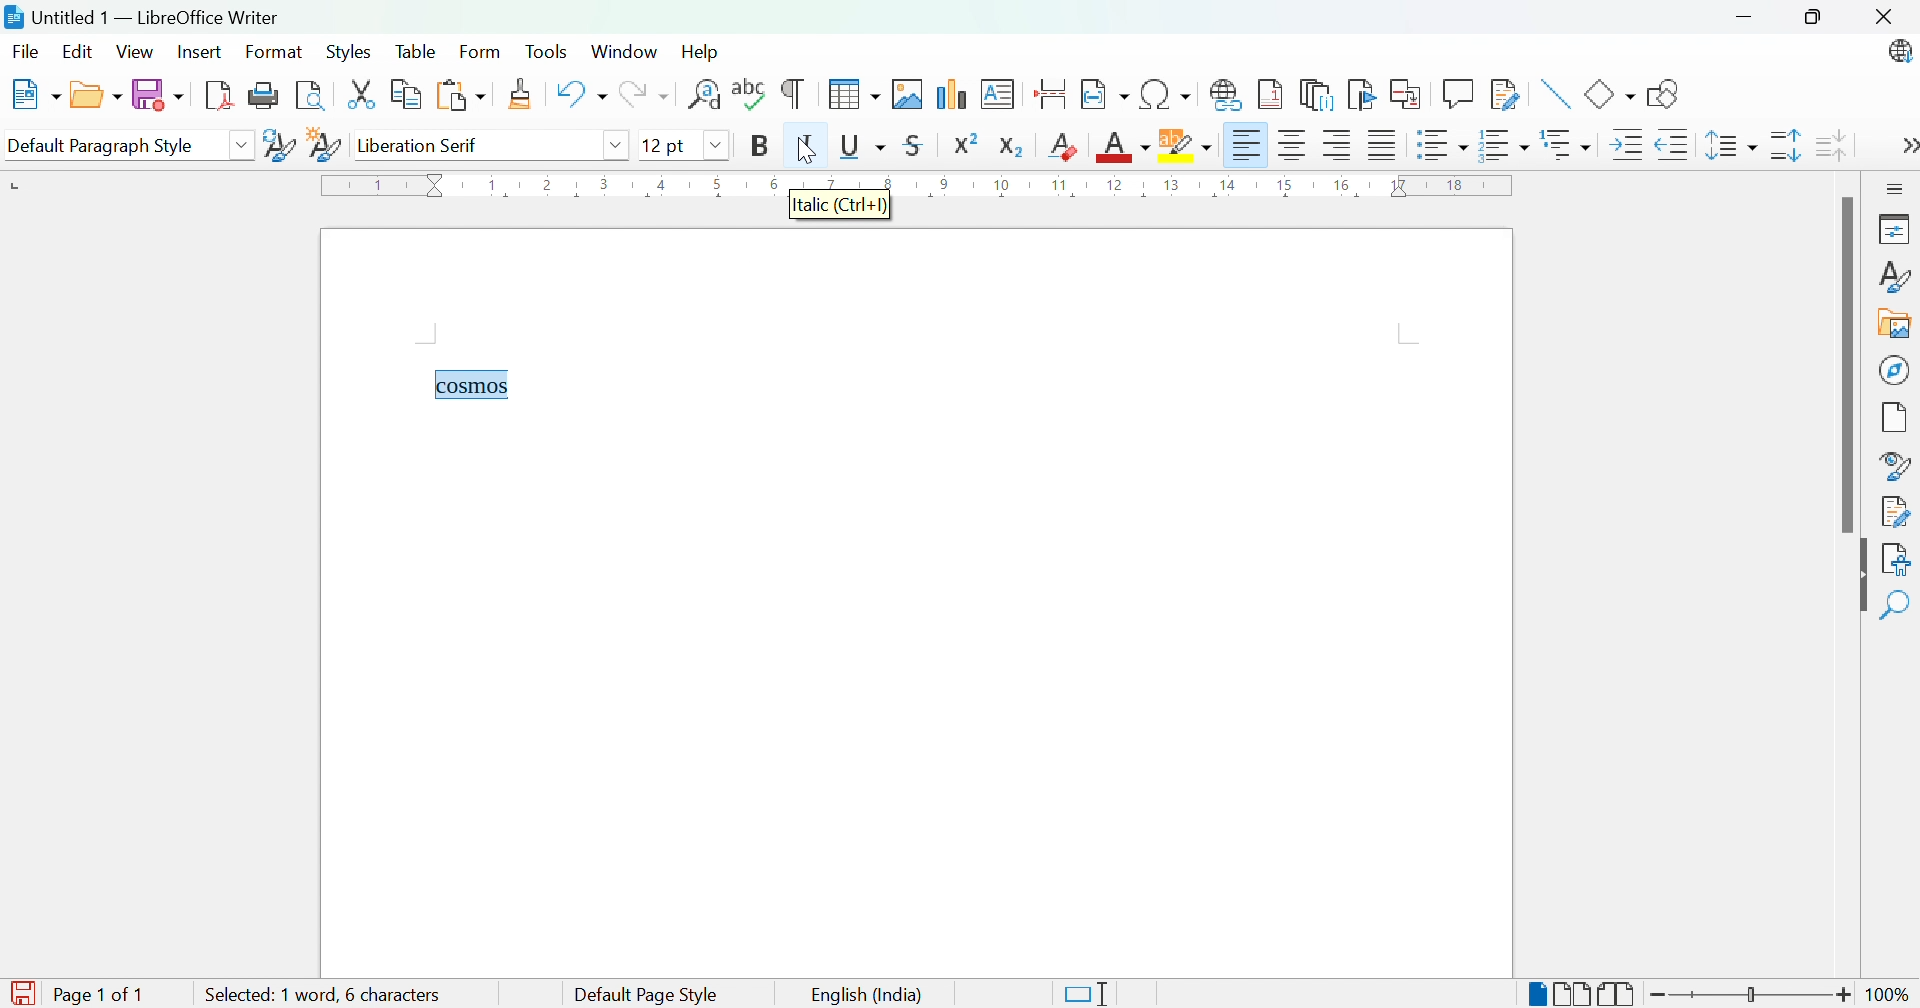 This screenshot has height=1008, width=1920. Describe the element at coordinates (1751, 994) in the screenshot. I see `Slider` at that location.